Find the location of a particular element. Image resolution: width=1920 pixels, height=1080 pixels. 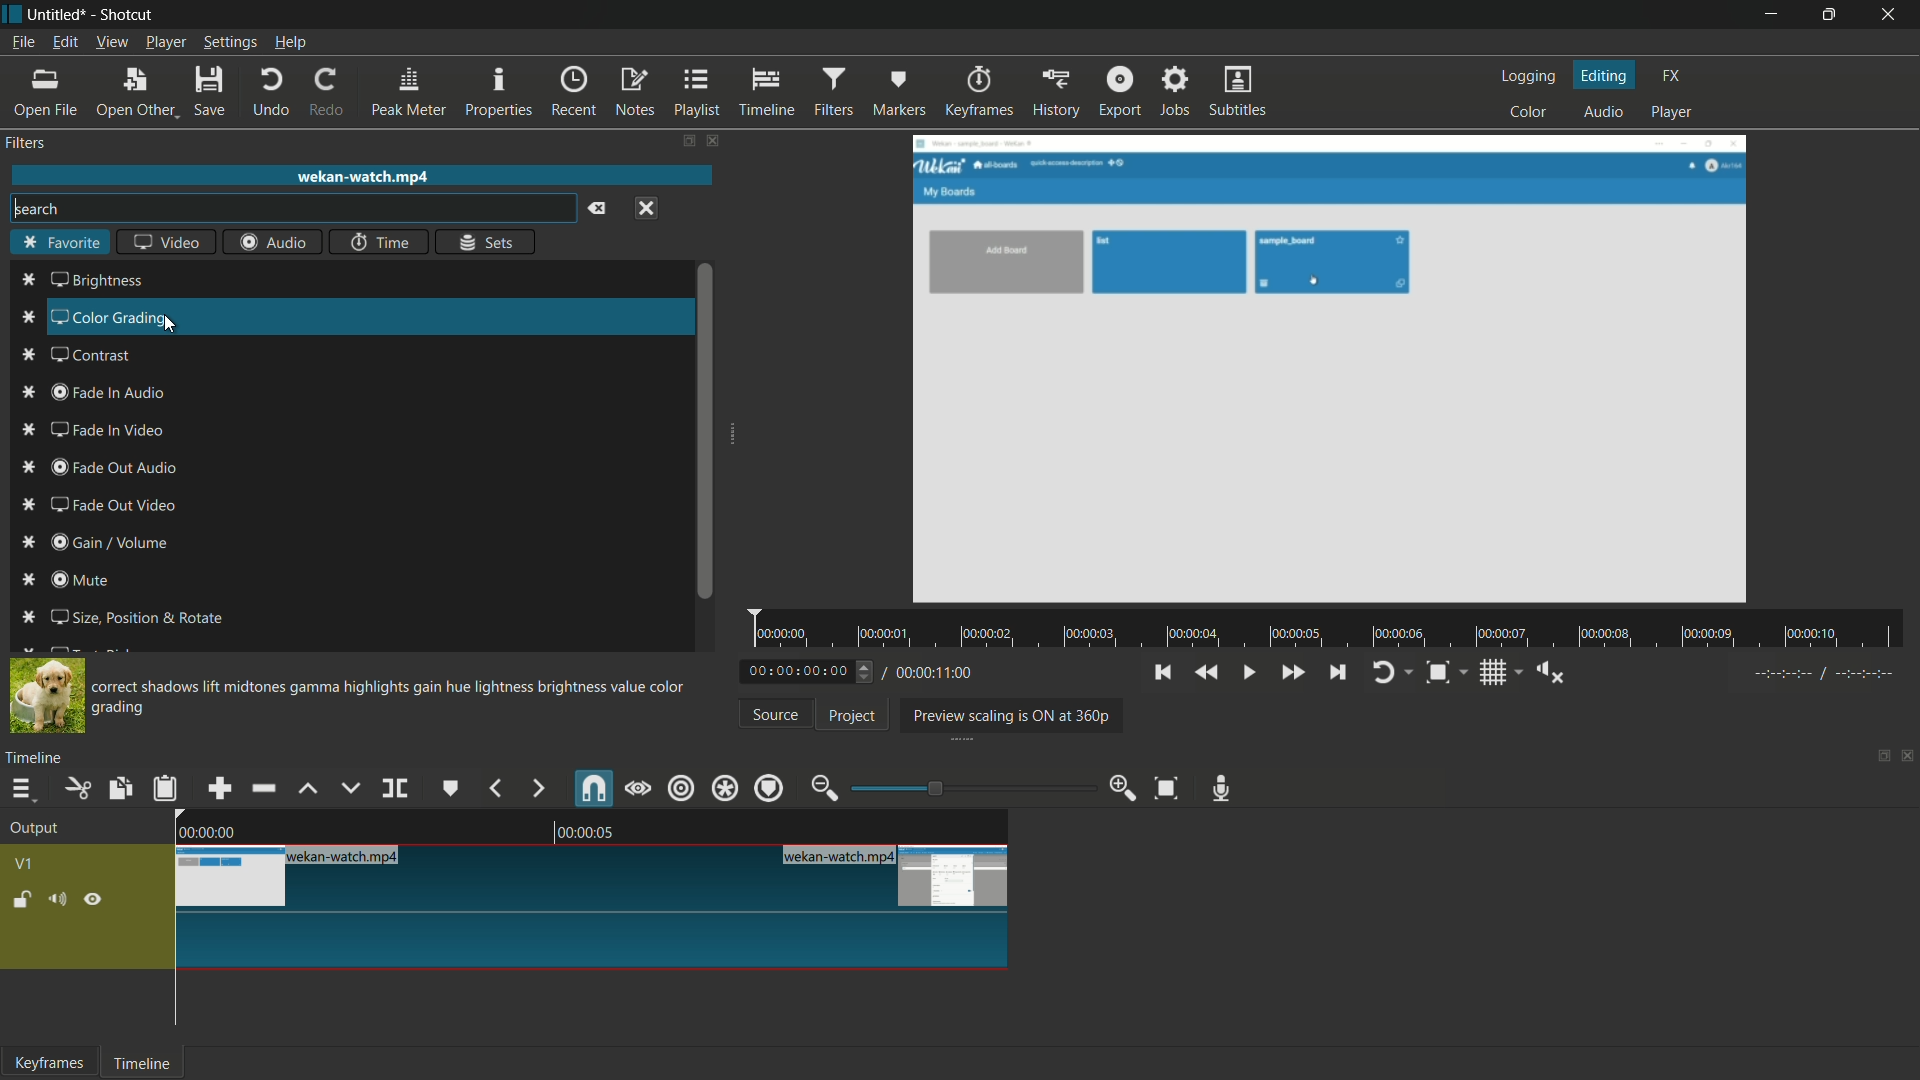

color is located at coordinates (1529, 113).